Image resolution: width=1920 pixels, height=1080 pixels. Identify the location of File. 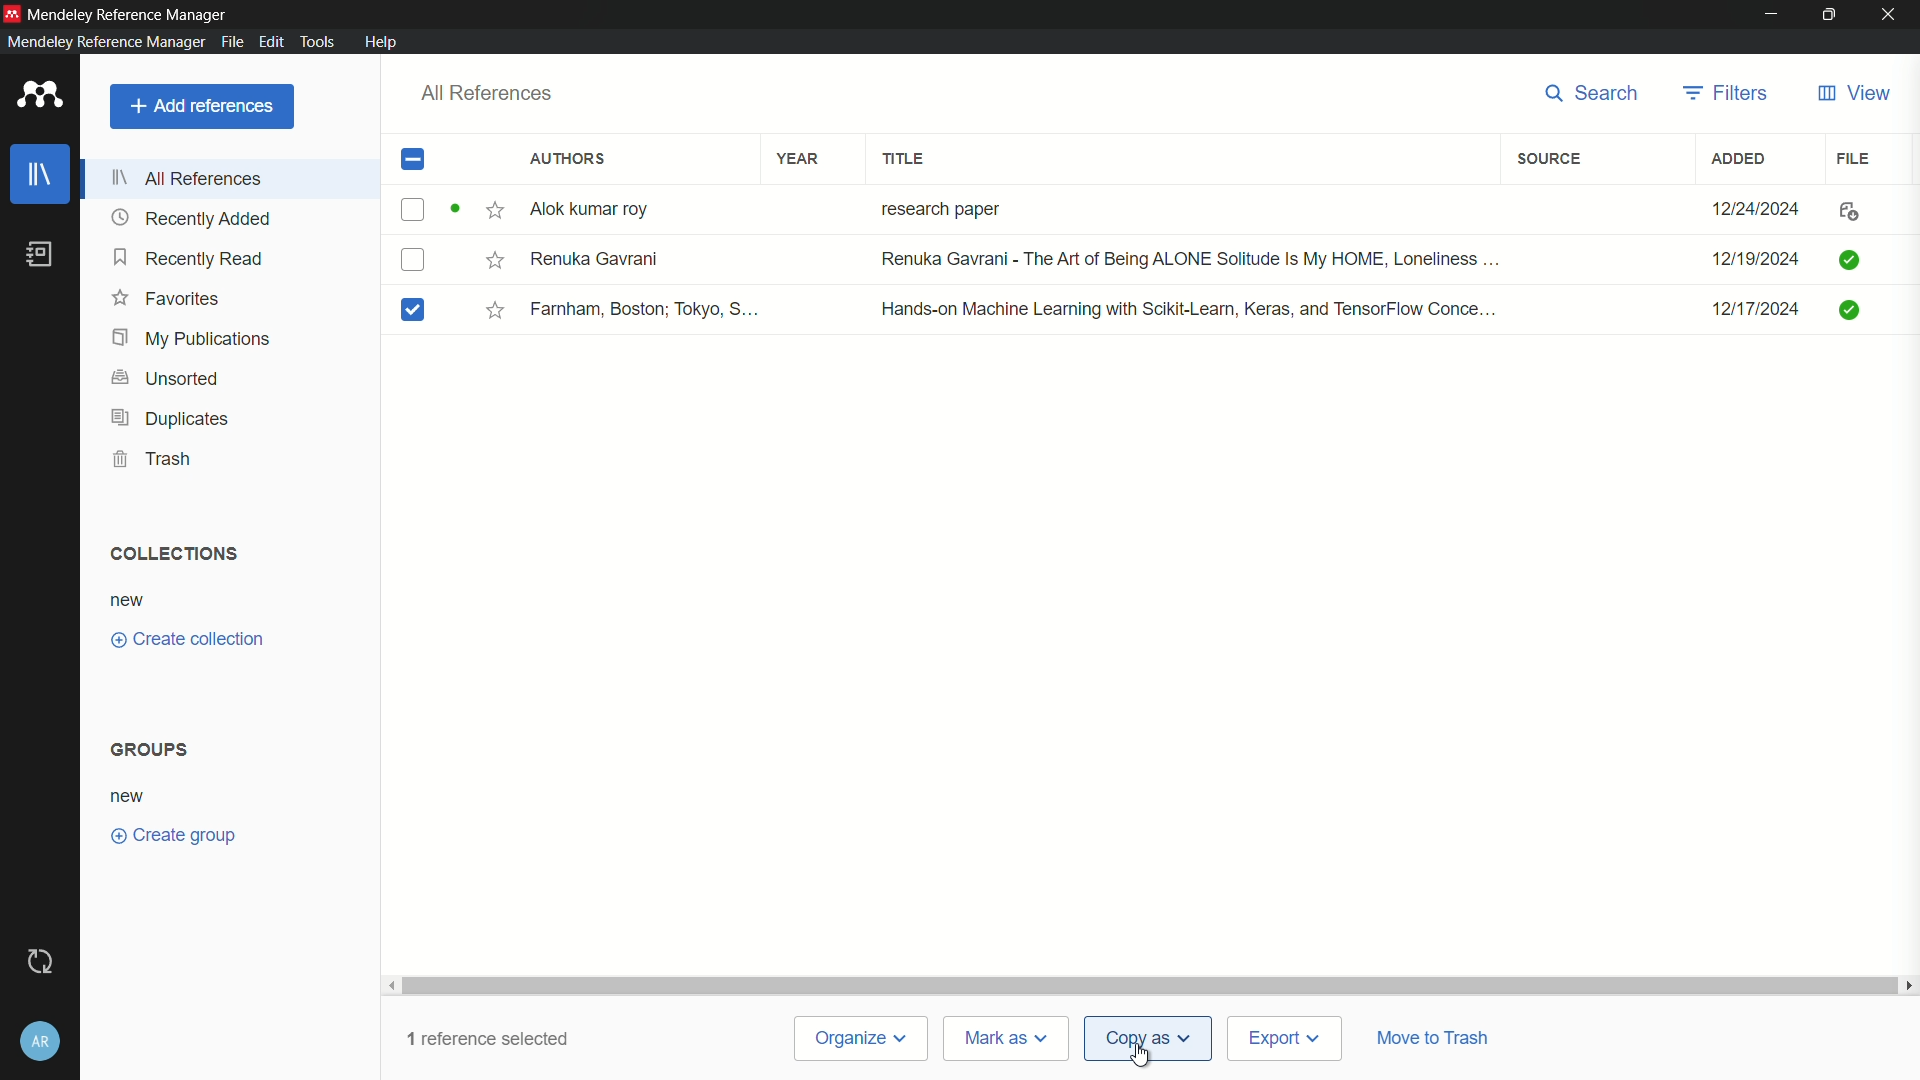
(1856, 209).